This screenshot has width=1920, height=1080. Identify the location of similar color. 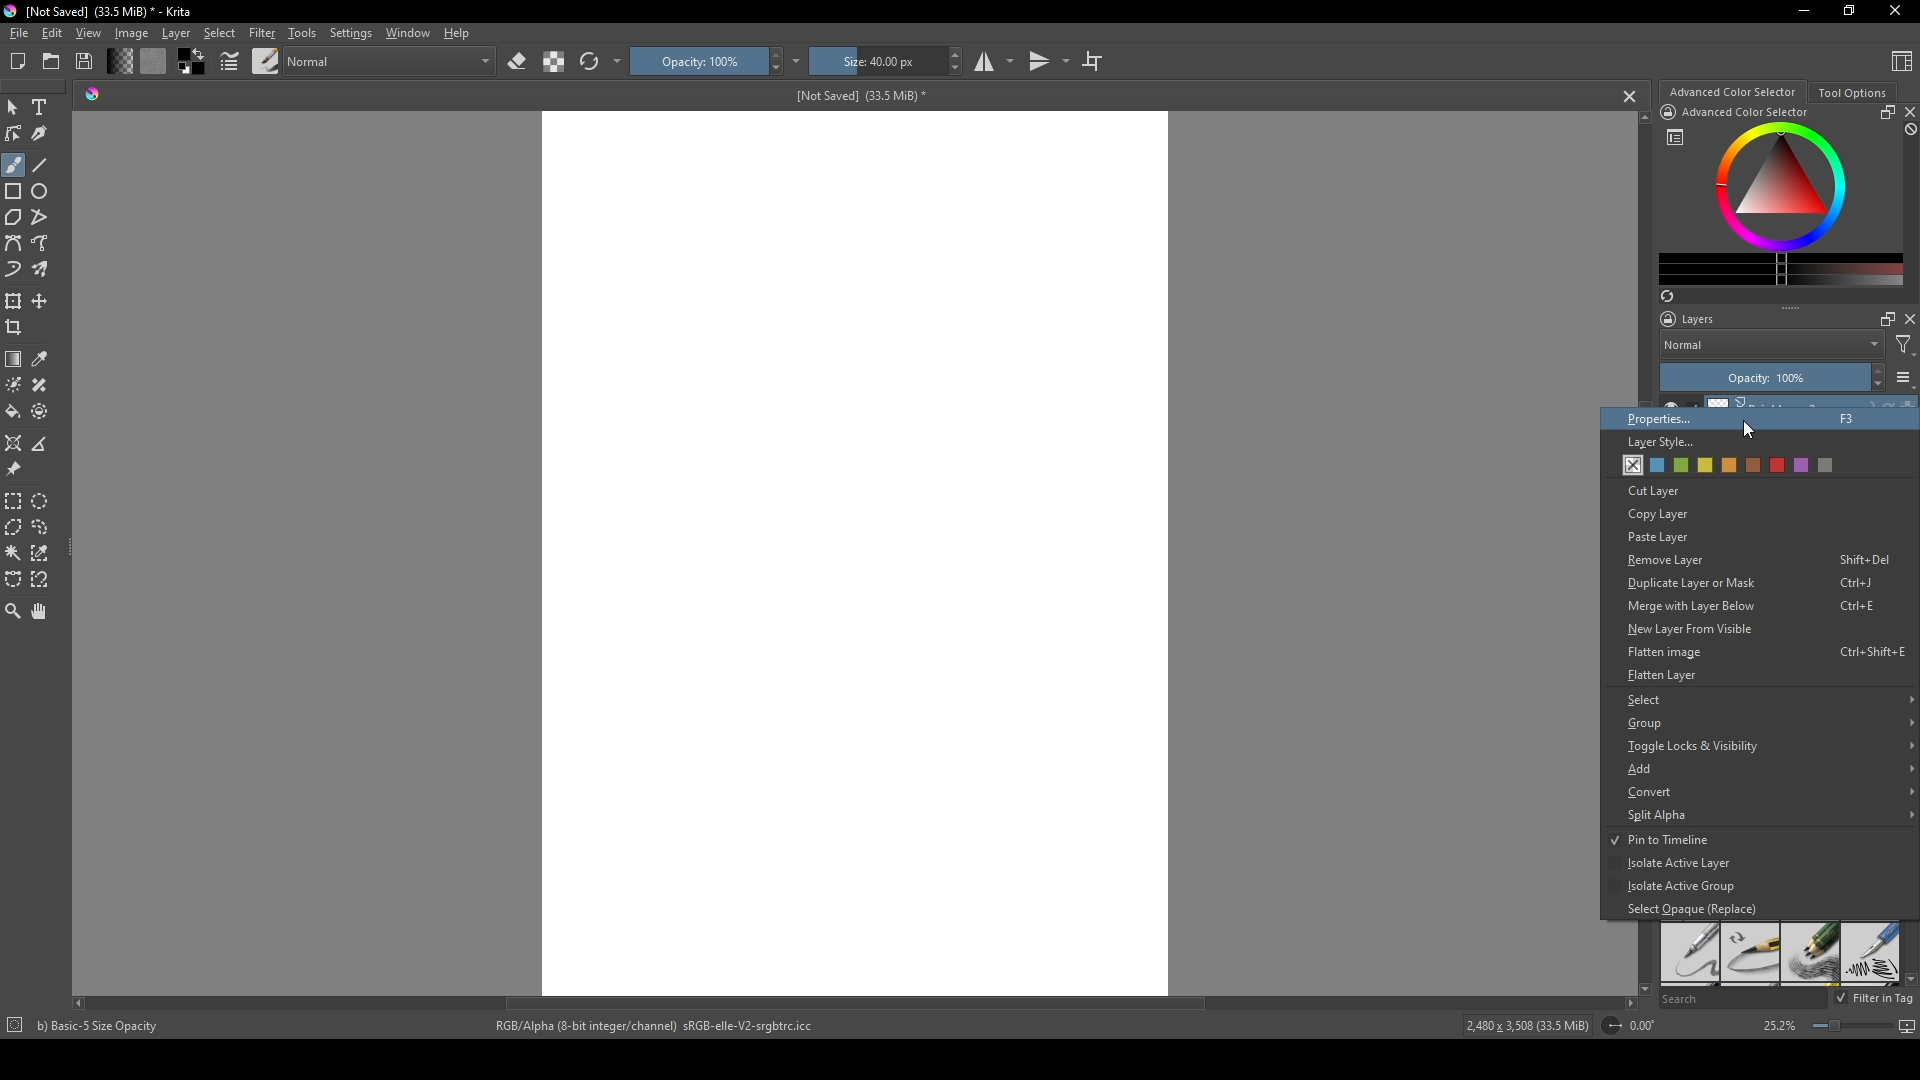
(44, 552).